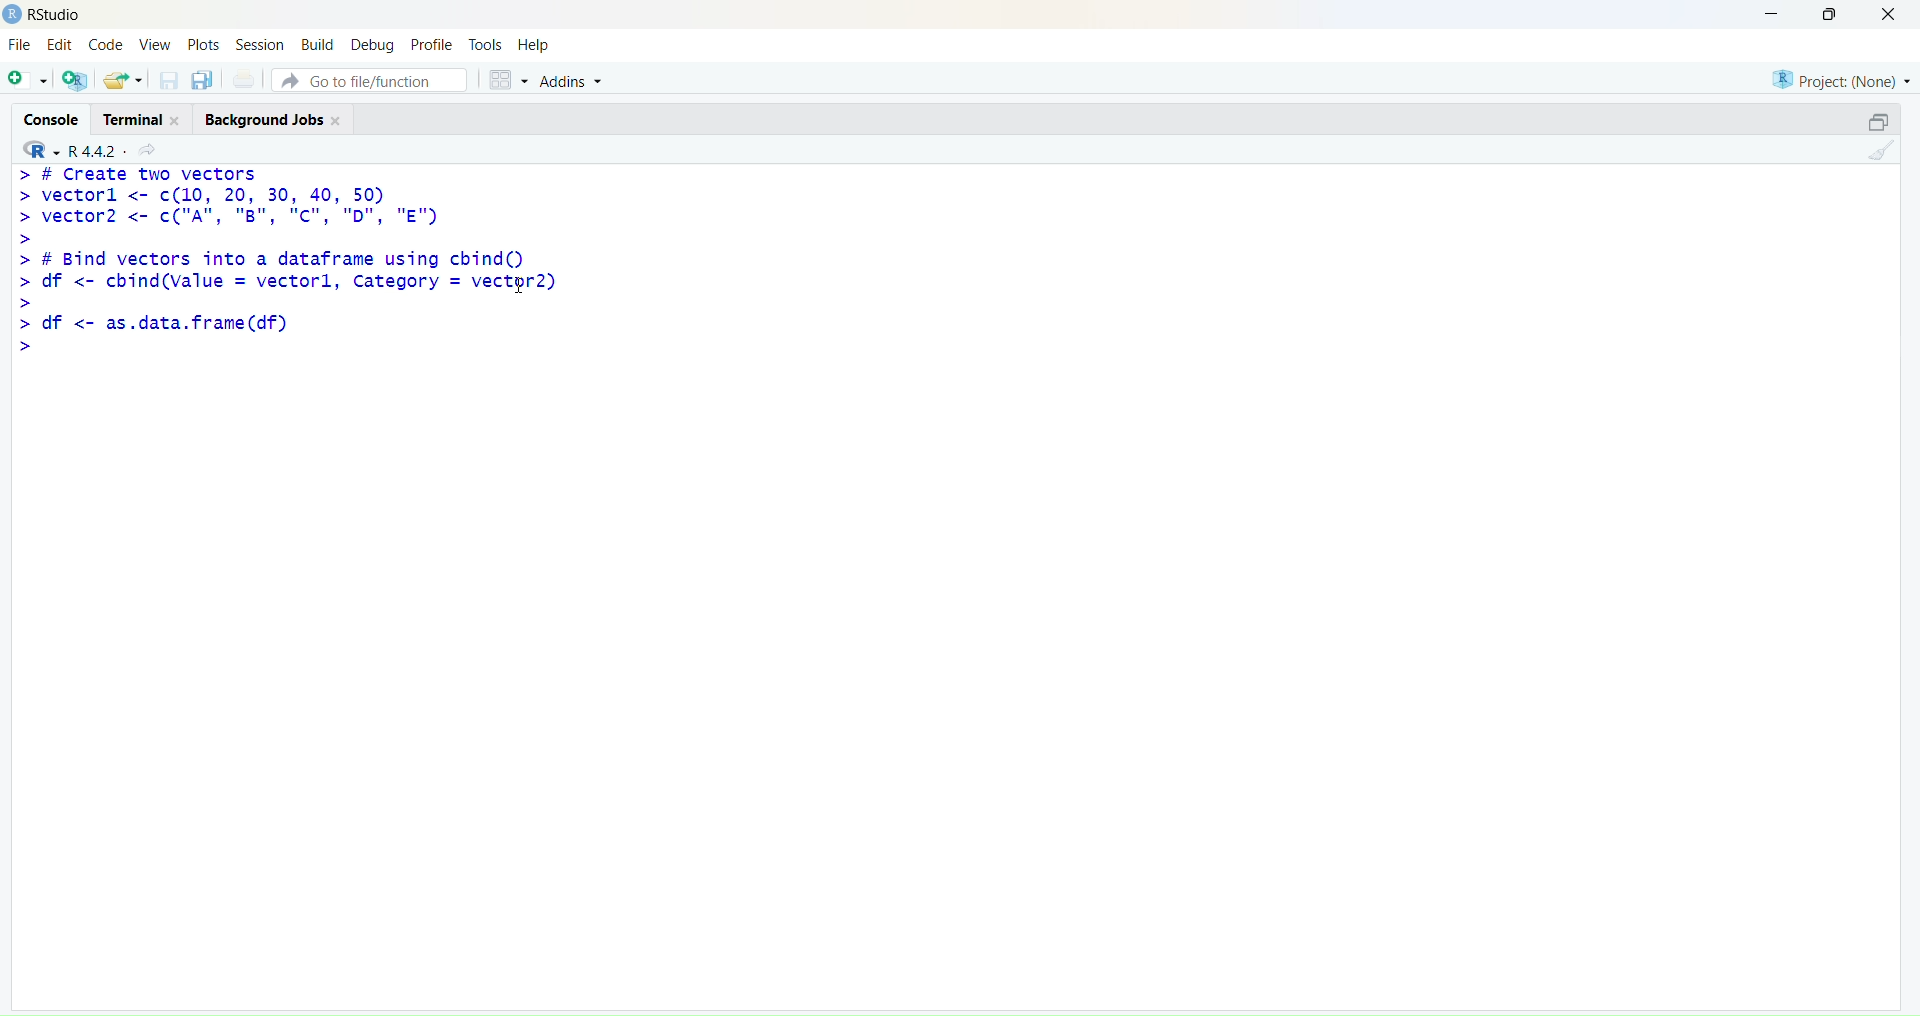 This screenshot has height=1016, width=1920. I want to click on Tools, so click(486, 44).